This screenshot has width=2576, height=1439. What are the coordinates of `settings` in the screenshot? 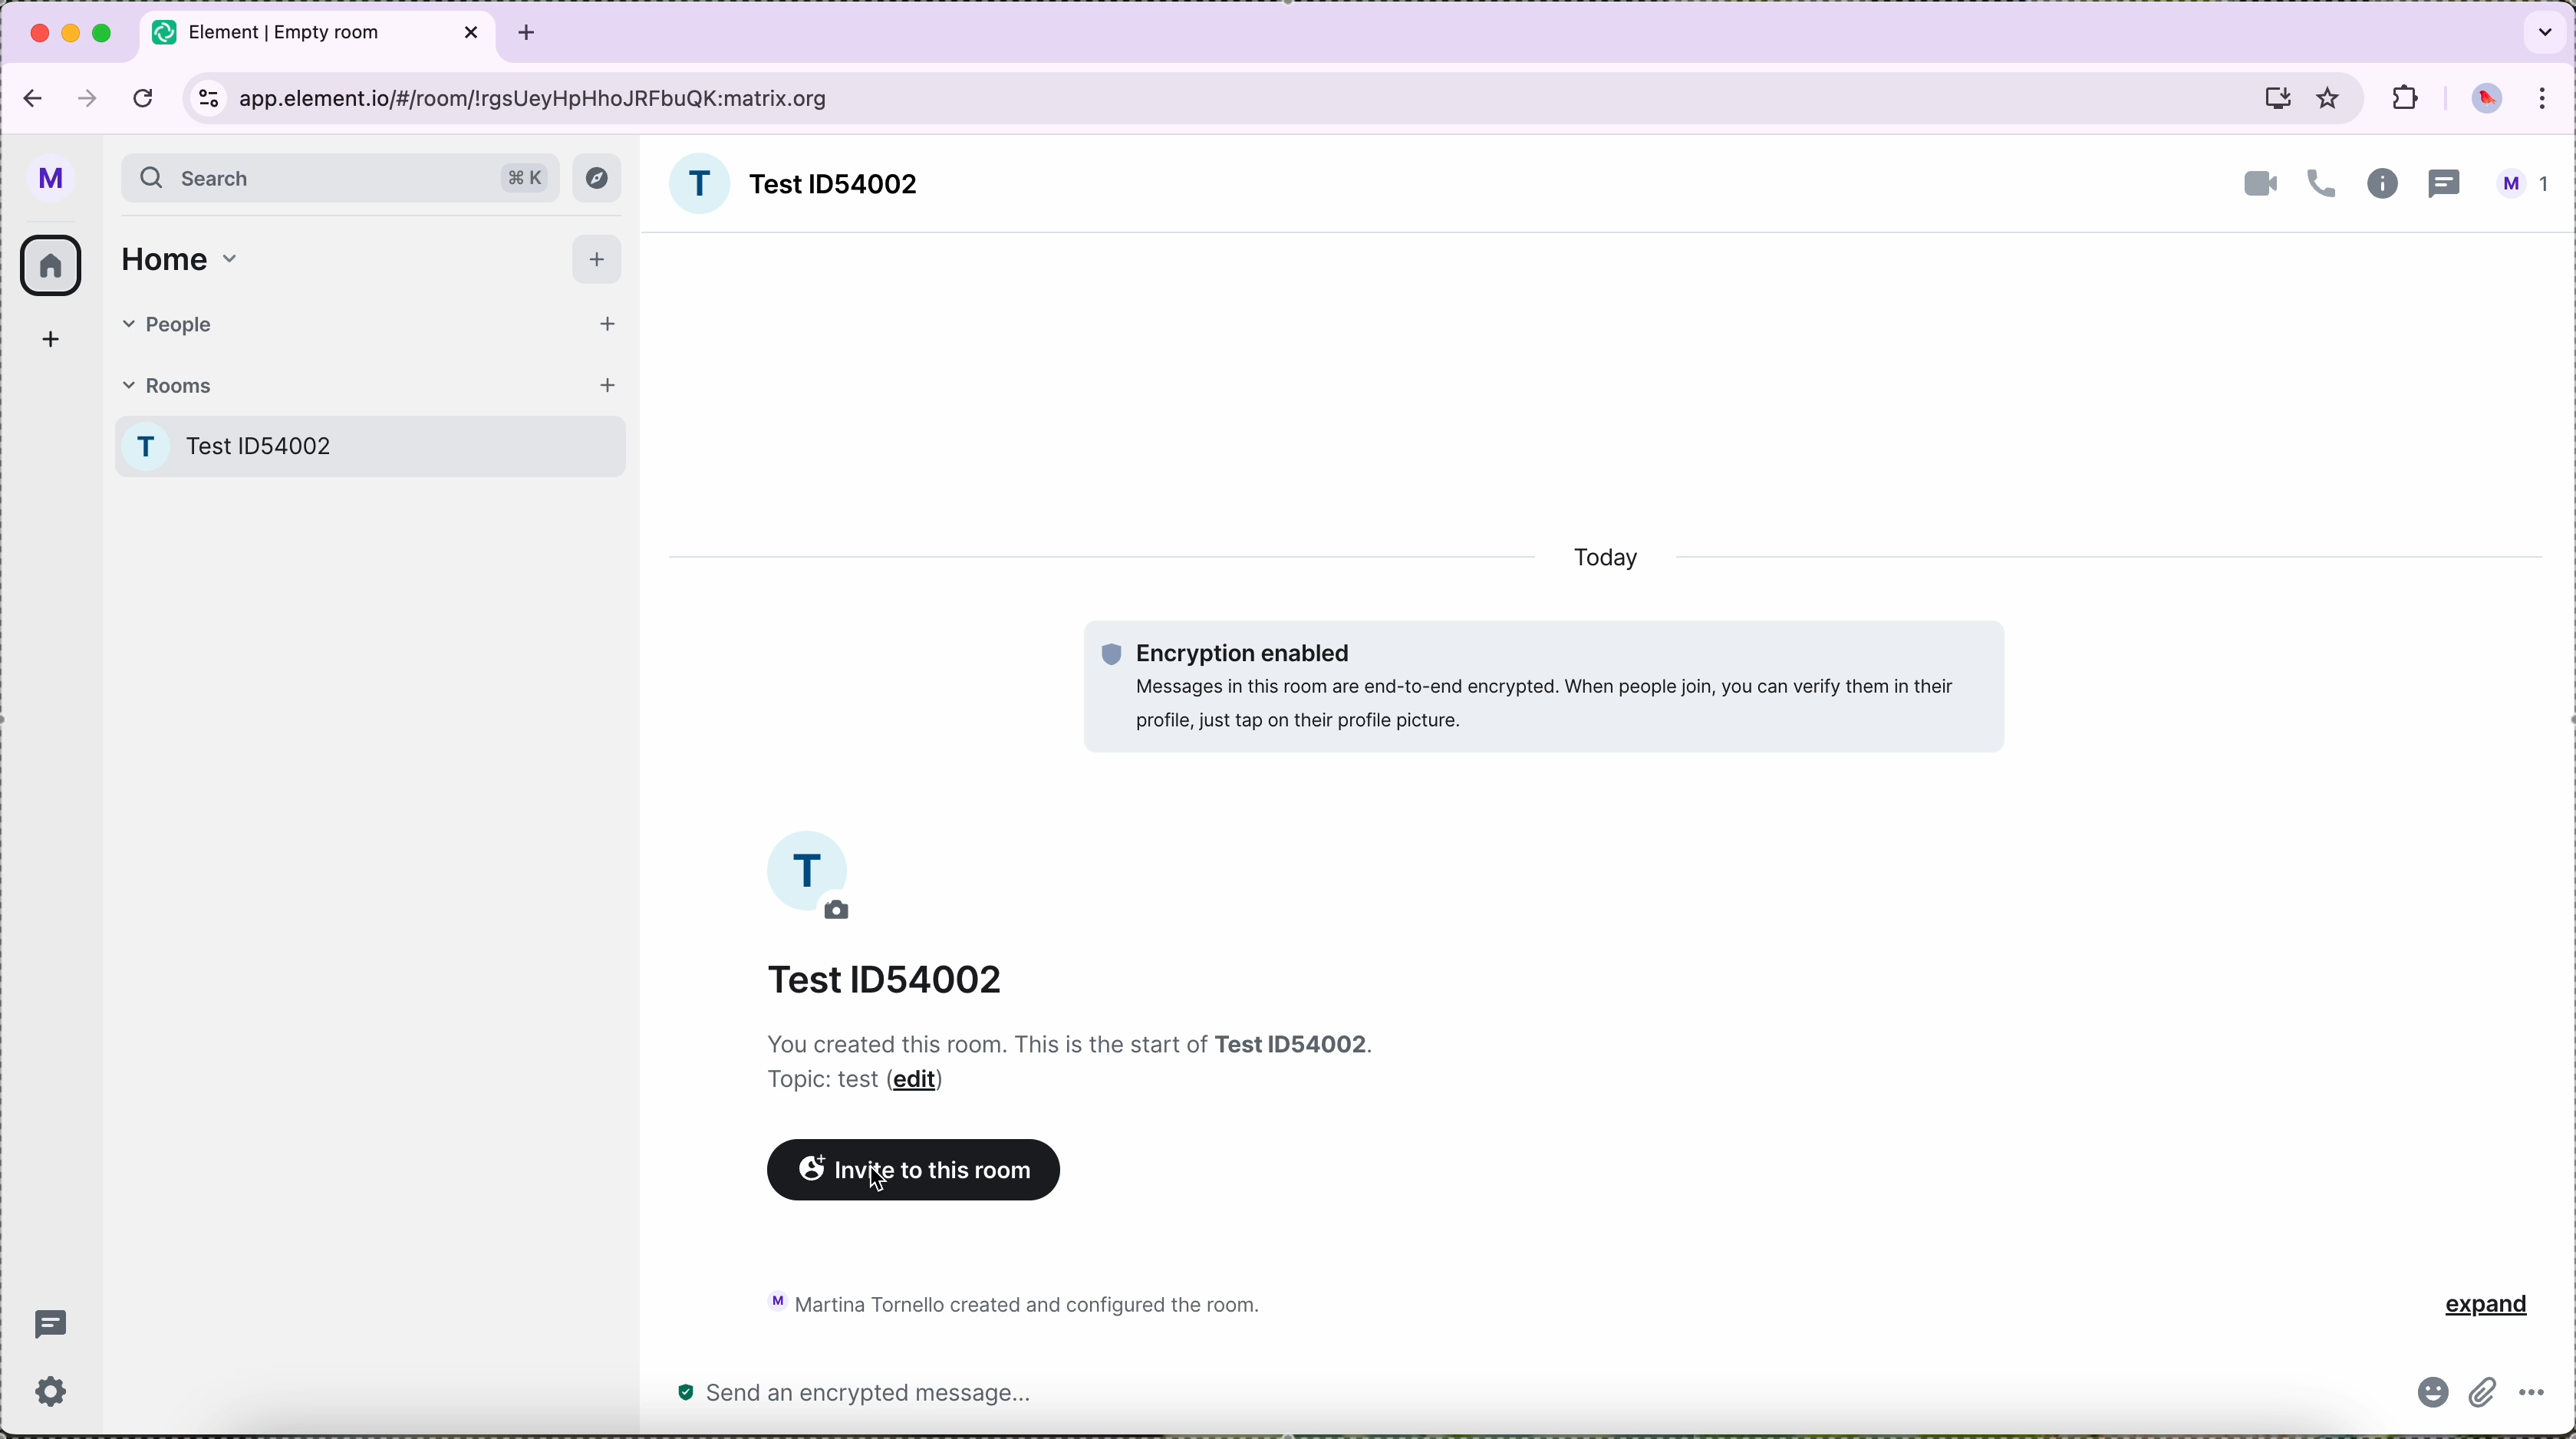 It's located at (52, 1390).